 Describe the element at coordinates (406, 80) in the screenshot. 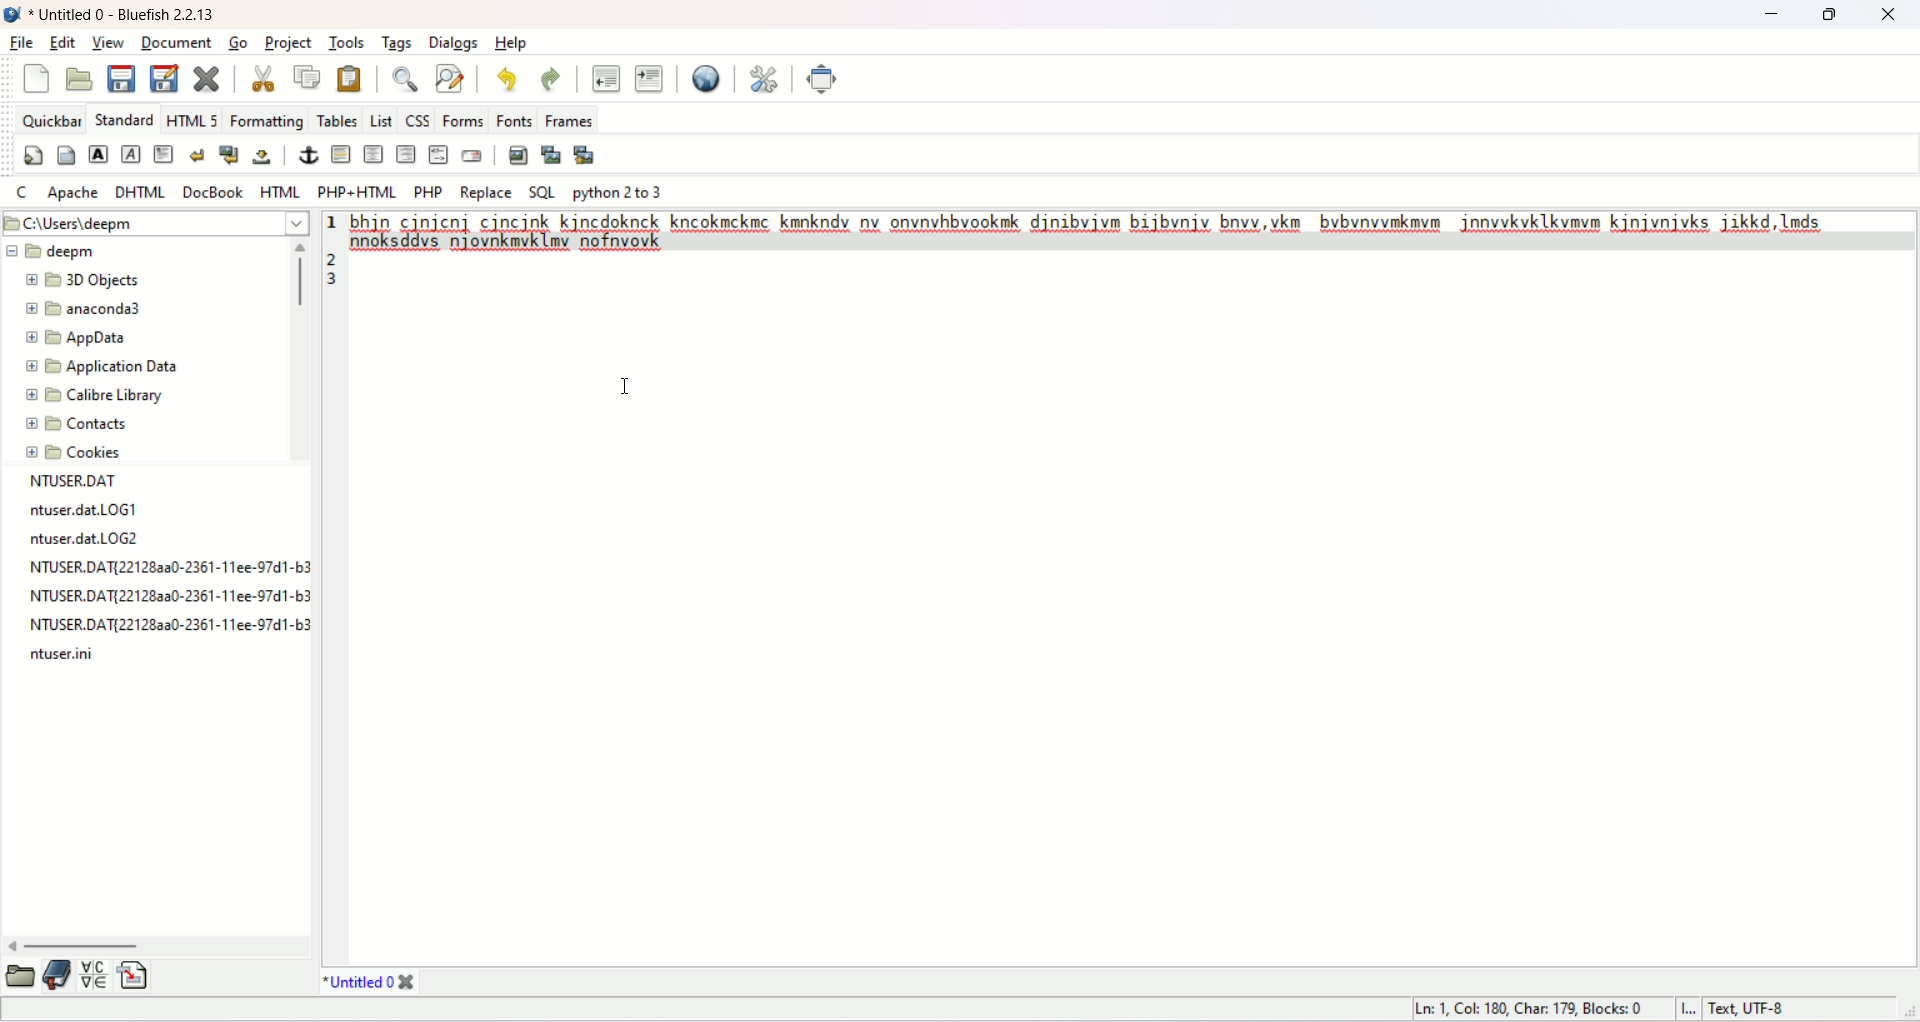

I see `show find bar` at that location.